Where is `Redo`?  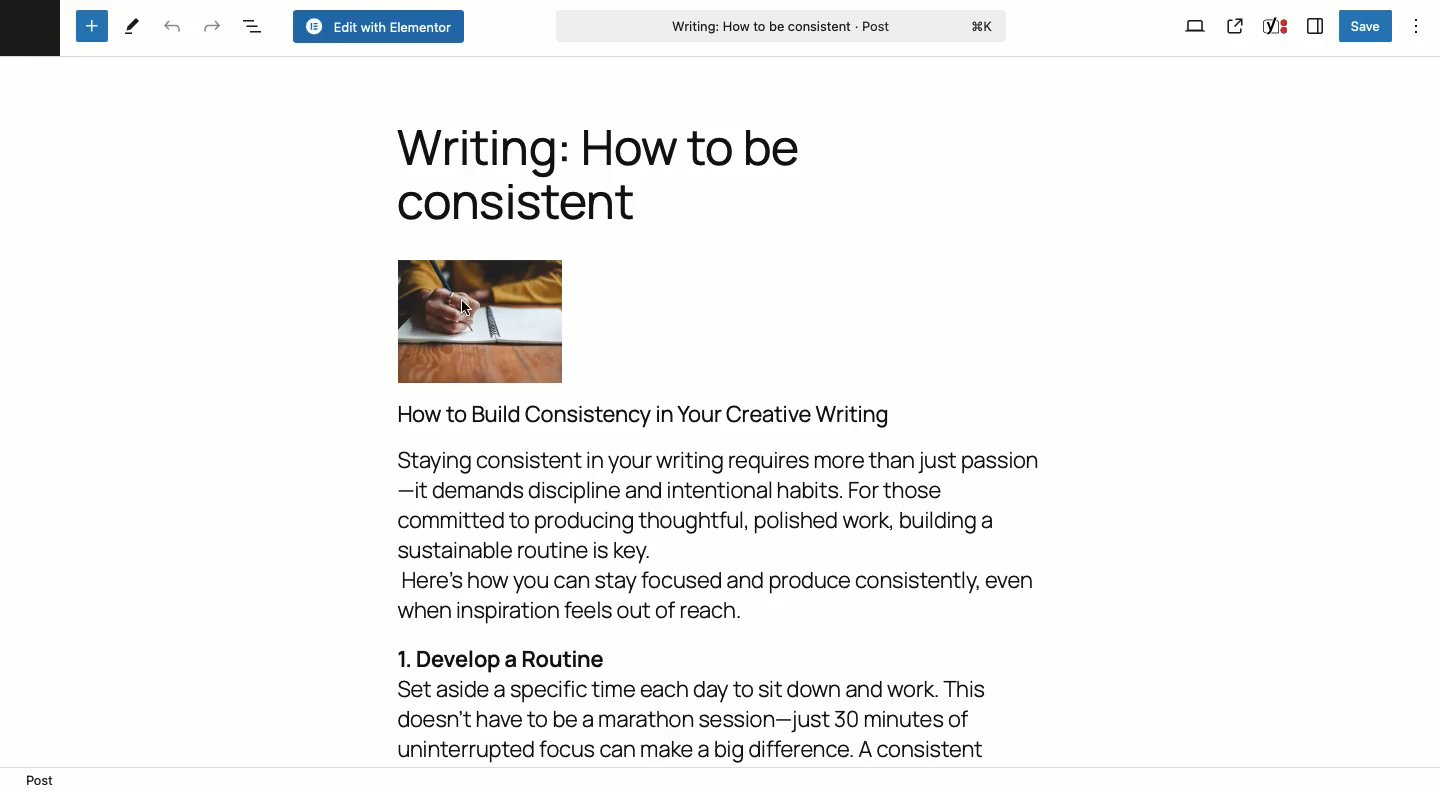 Redo is located at coordinates (209, 25).